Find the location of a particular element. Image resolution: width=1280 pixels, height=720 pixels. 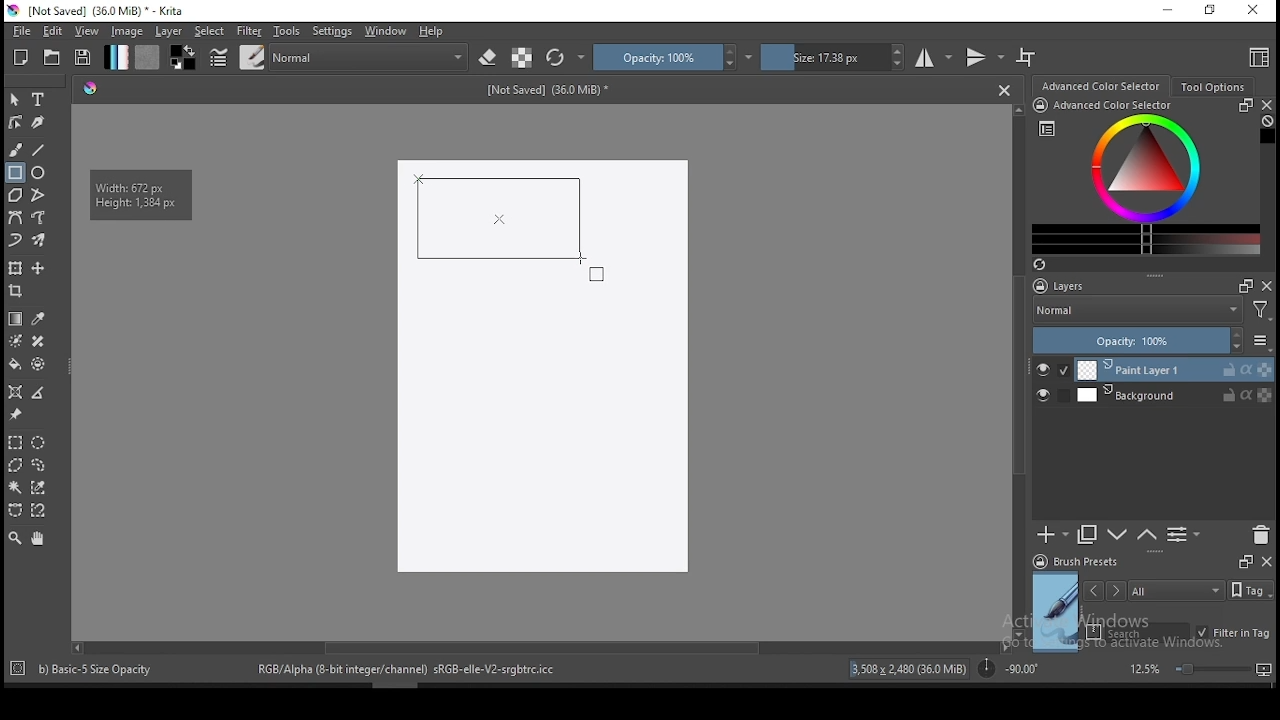

Image is located at coordinates (541, 368).